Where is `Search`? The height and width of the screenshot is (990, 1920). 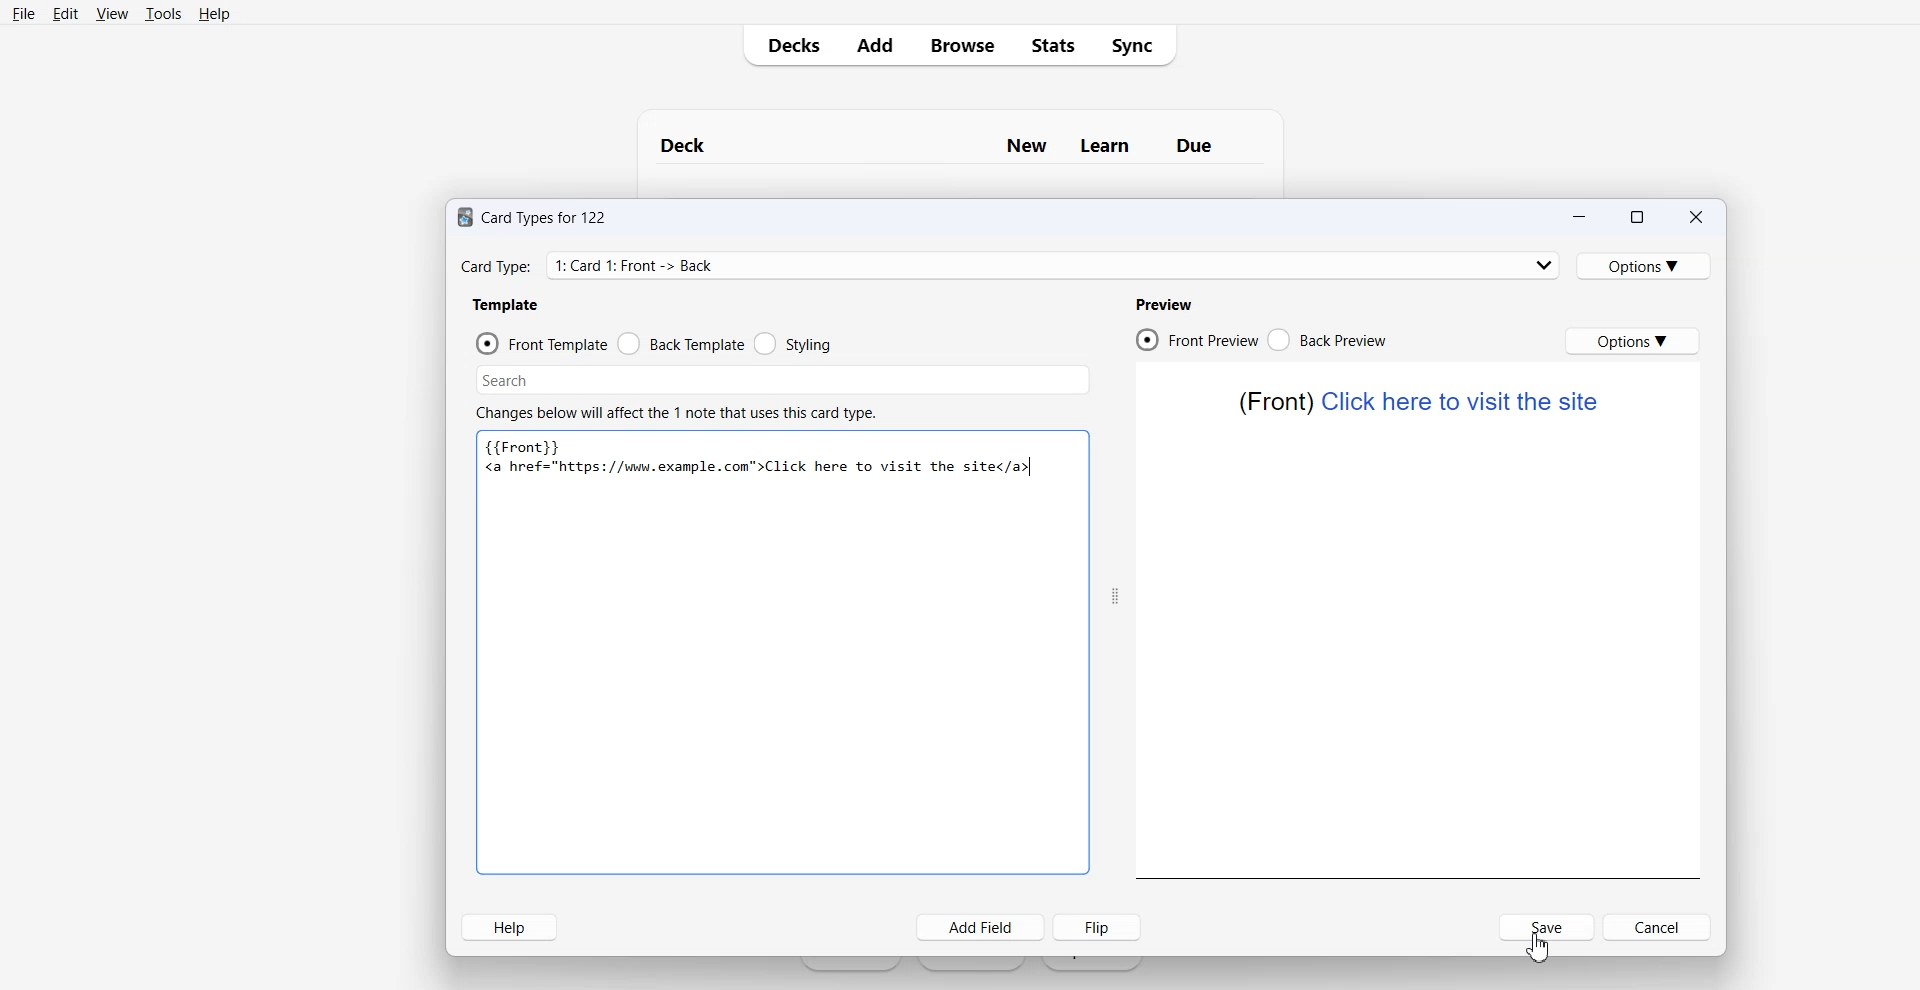 Search is located at coordinates (782, 382).